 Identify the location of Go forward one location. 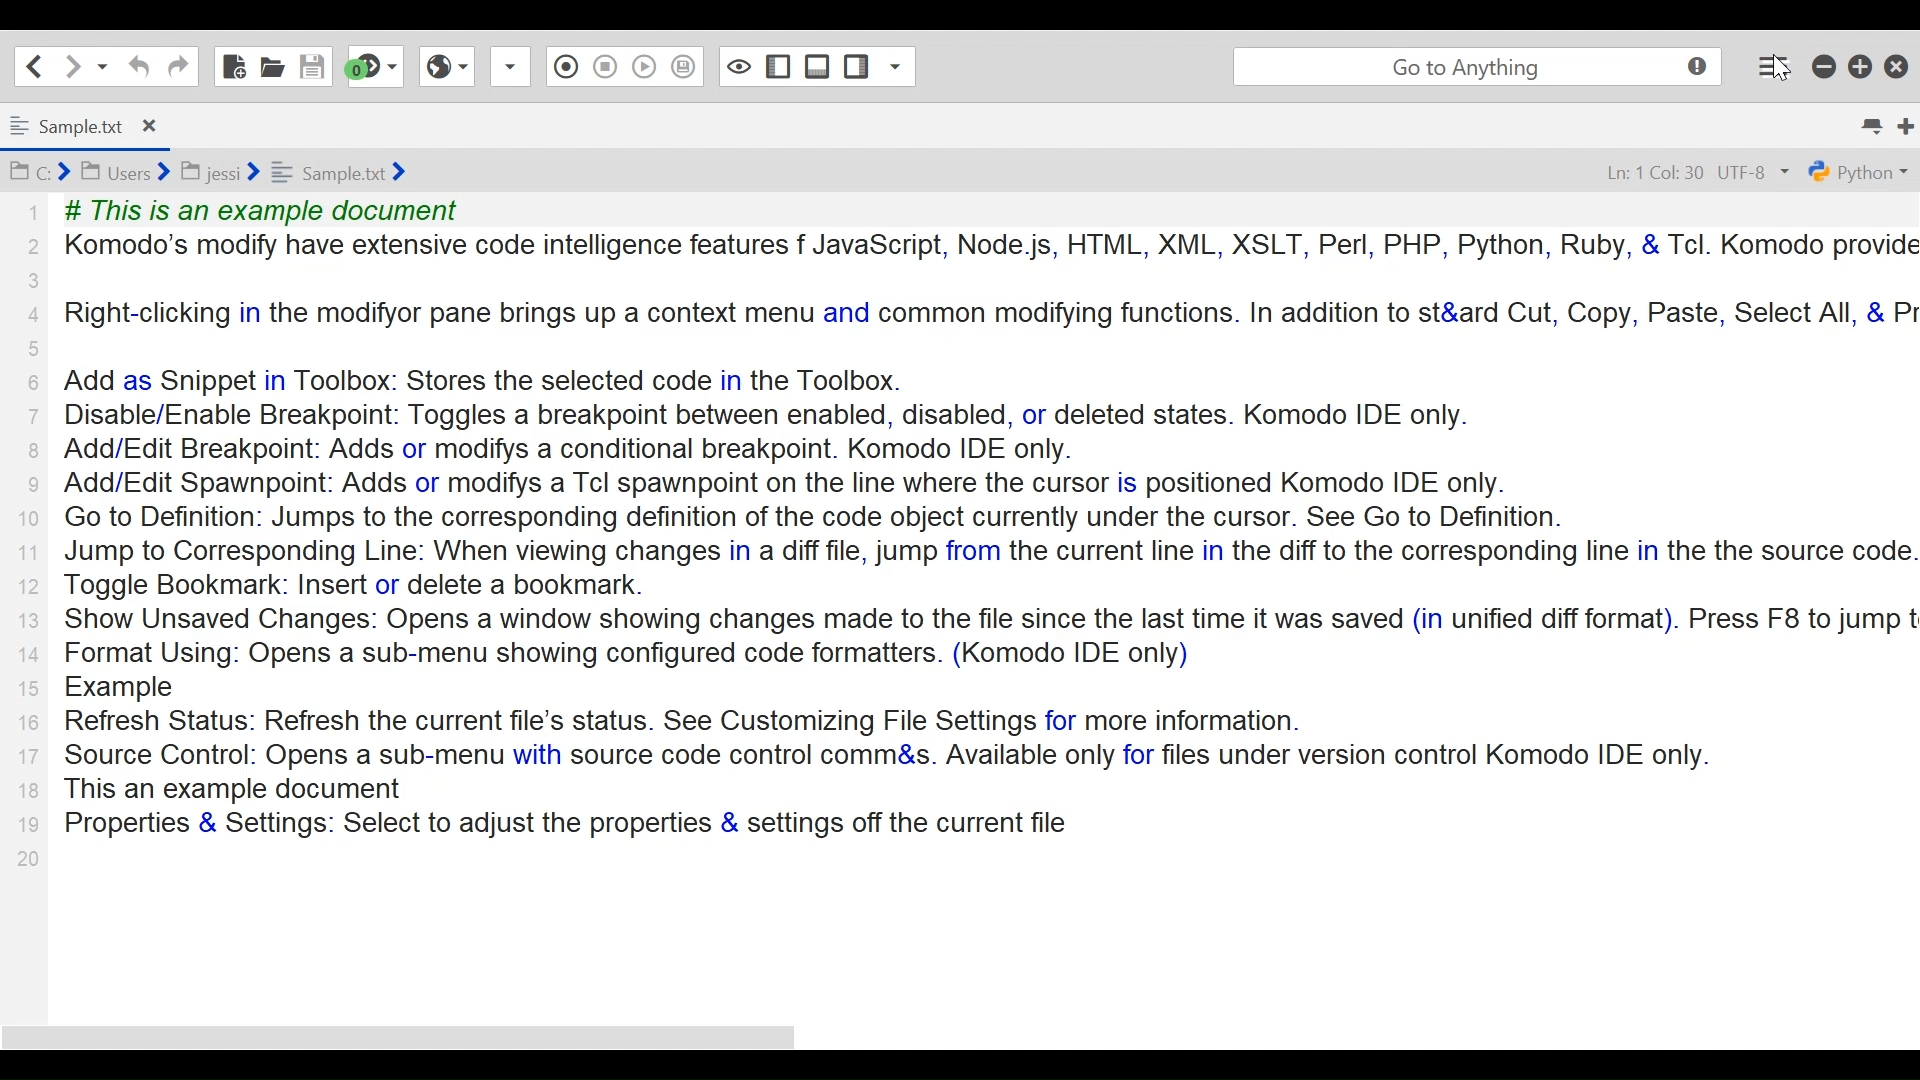
(71, 64).